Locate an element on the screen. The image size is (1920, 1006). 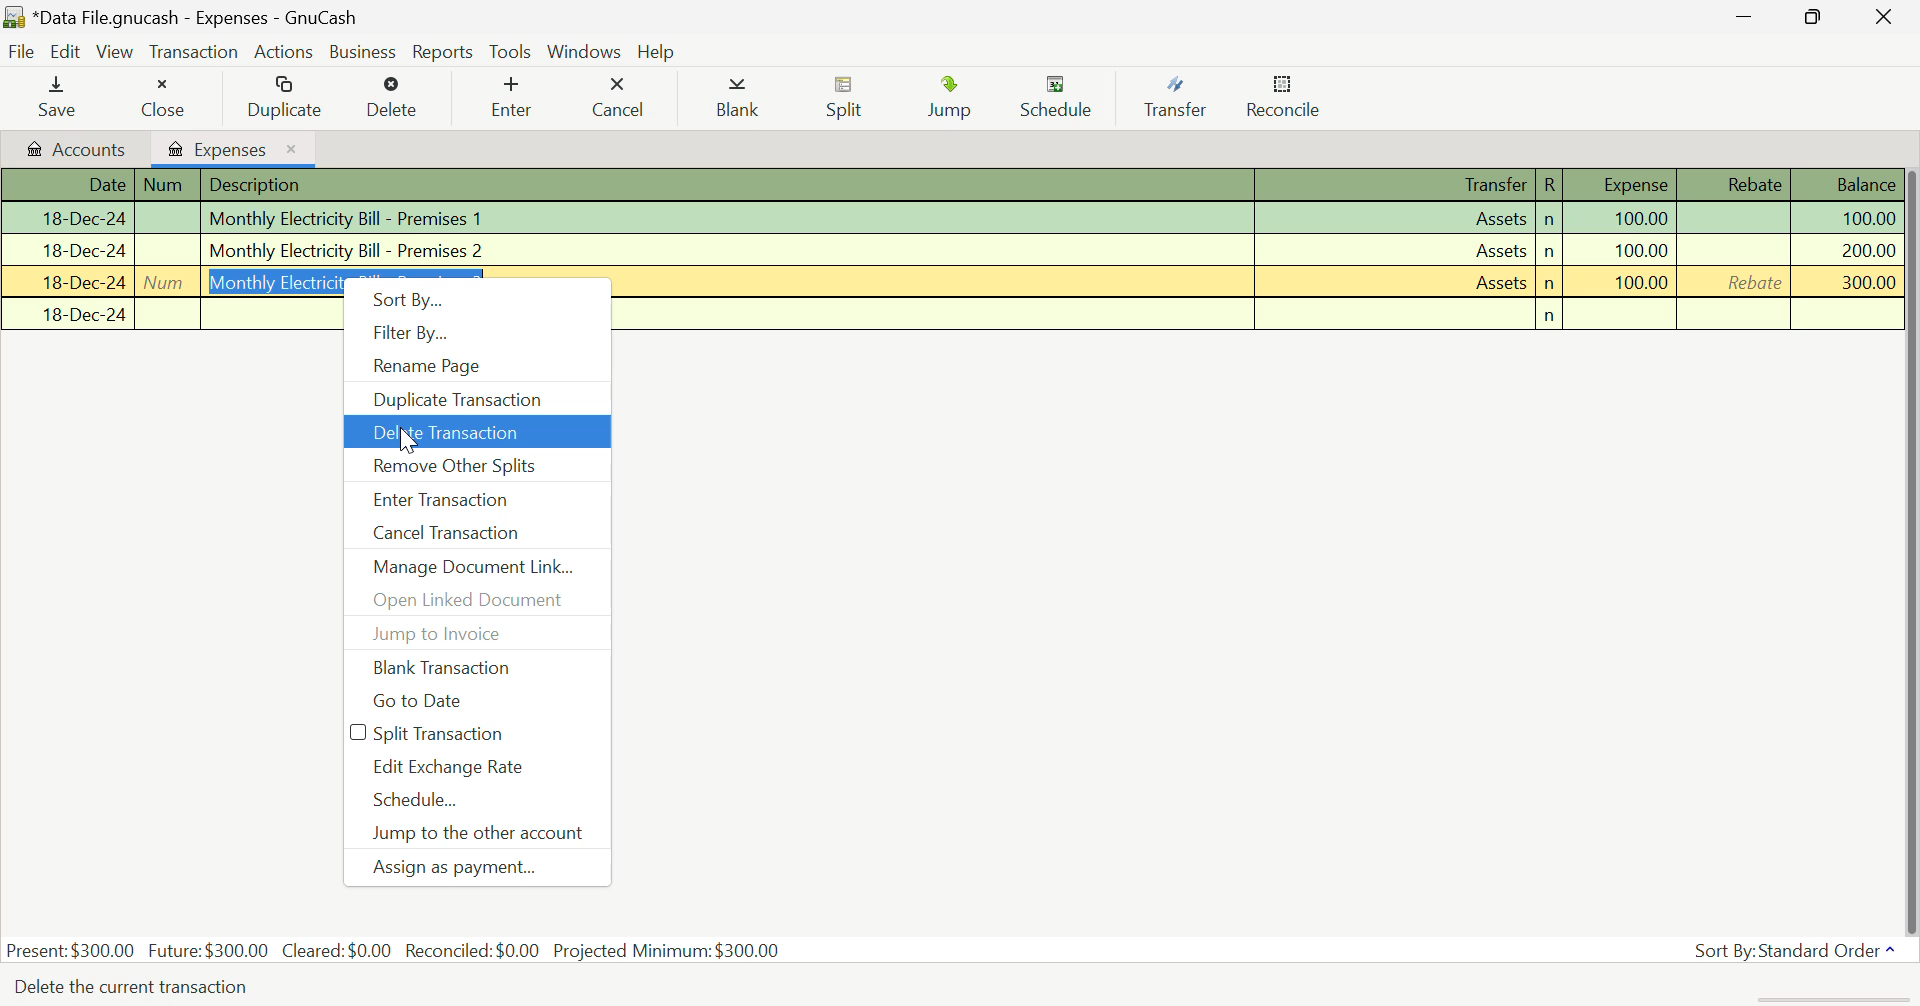
Schedule is located at coordinates (478, 800).